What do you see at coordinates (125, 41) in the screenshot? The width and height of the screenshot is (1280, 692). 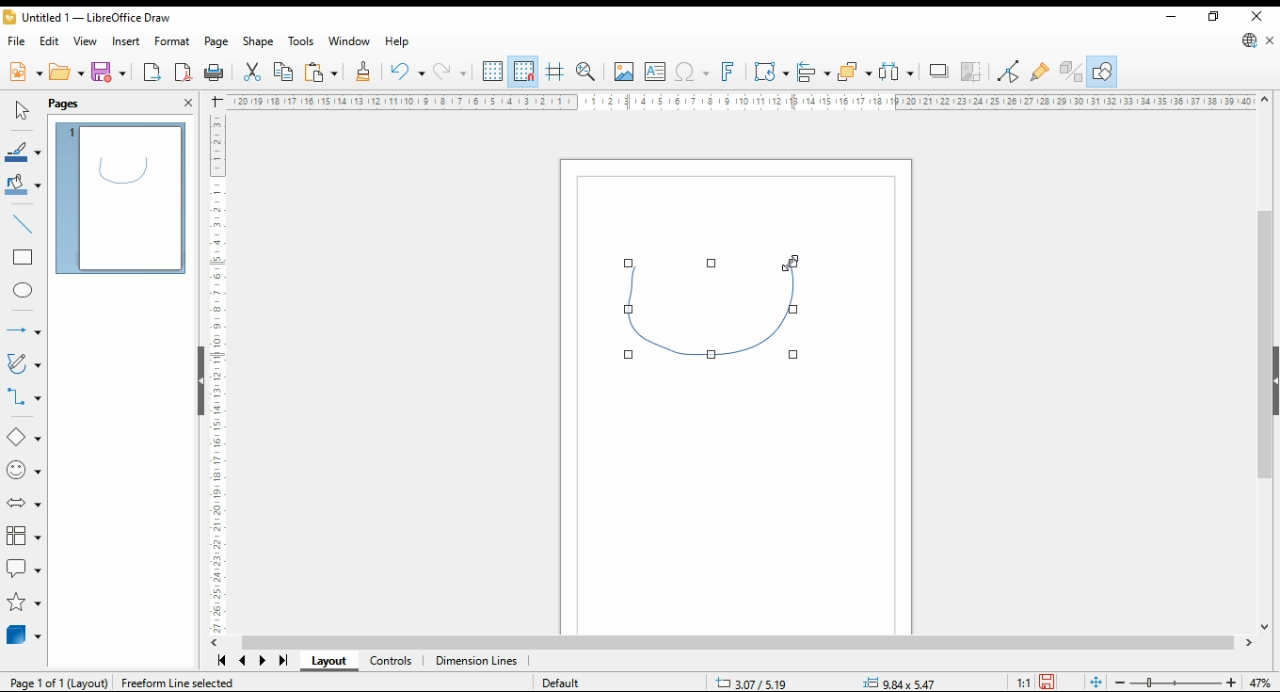 I see `insert` at bounding box center [125, 41].